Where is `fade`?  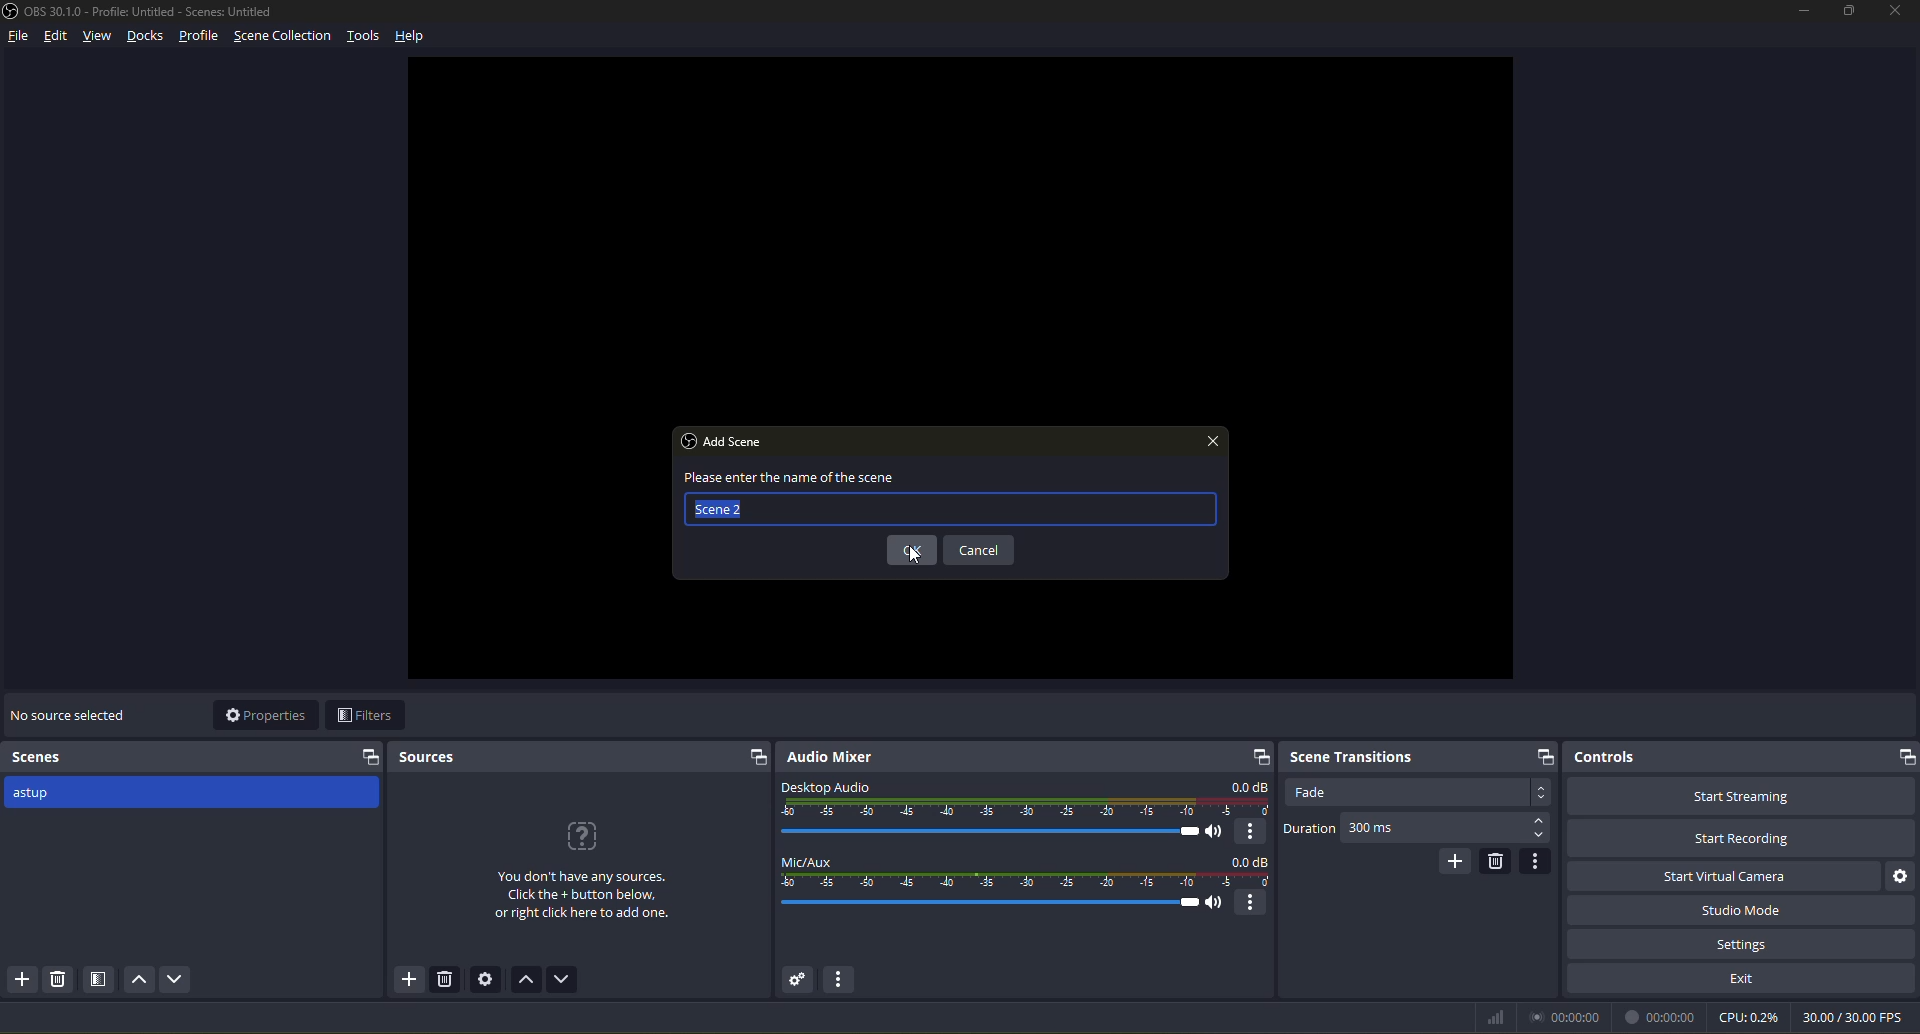
fade is located at coordinates (1316, 792).